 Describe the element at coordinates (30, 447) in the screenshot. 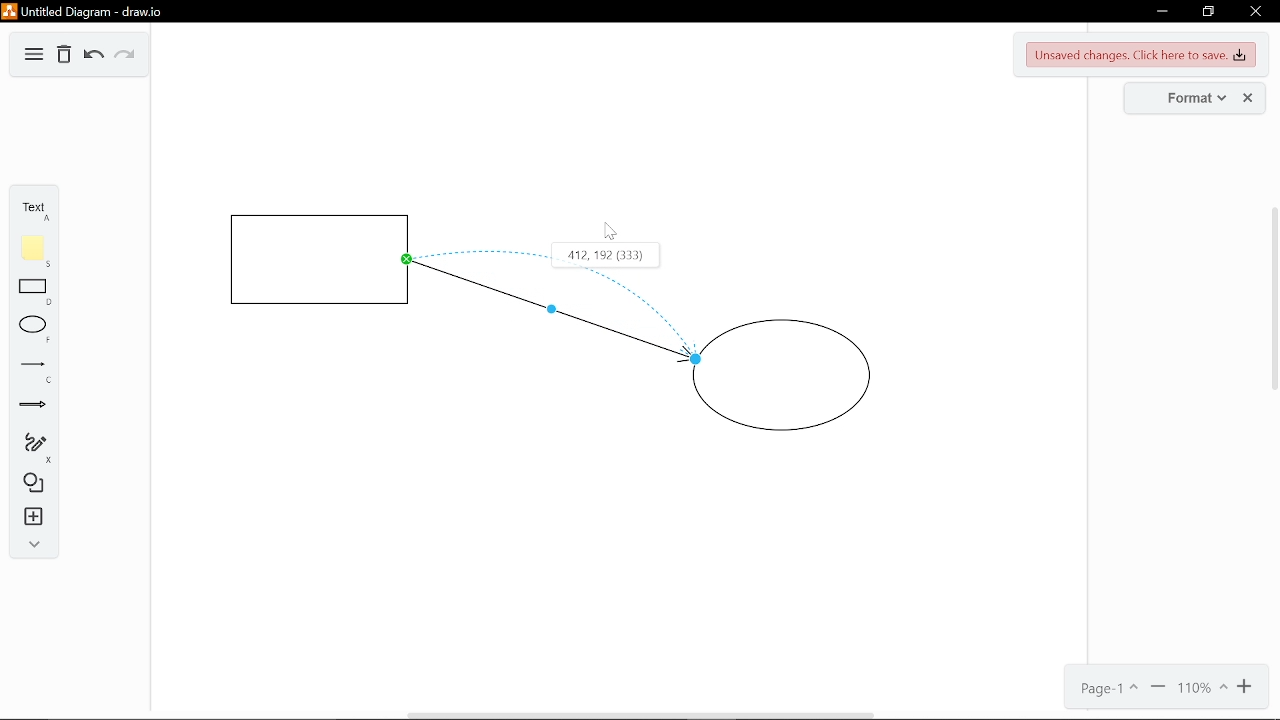

I see `Freehand` at that location.